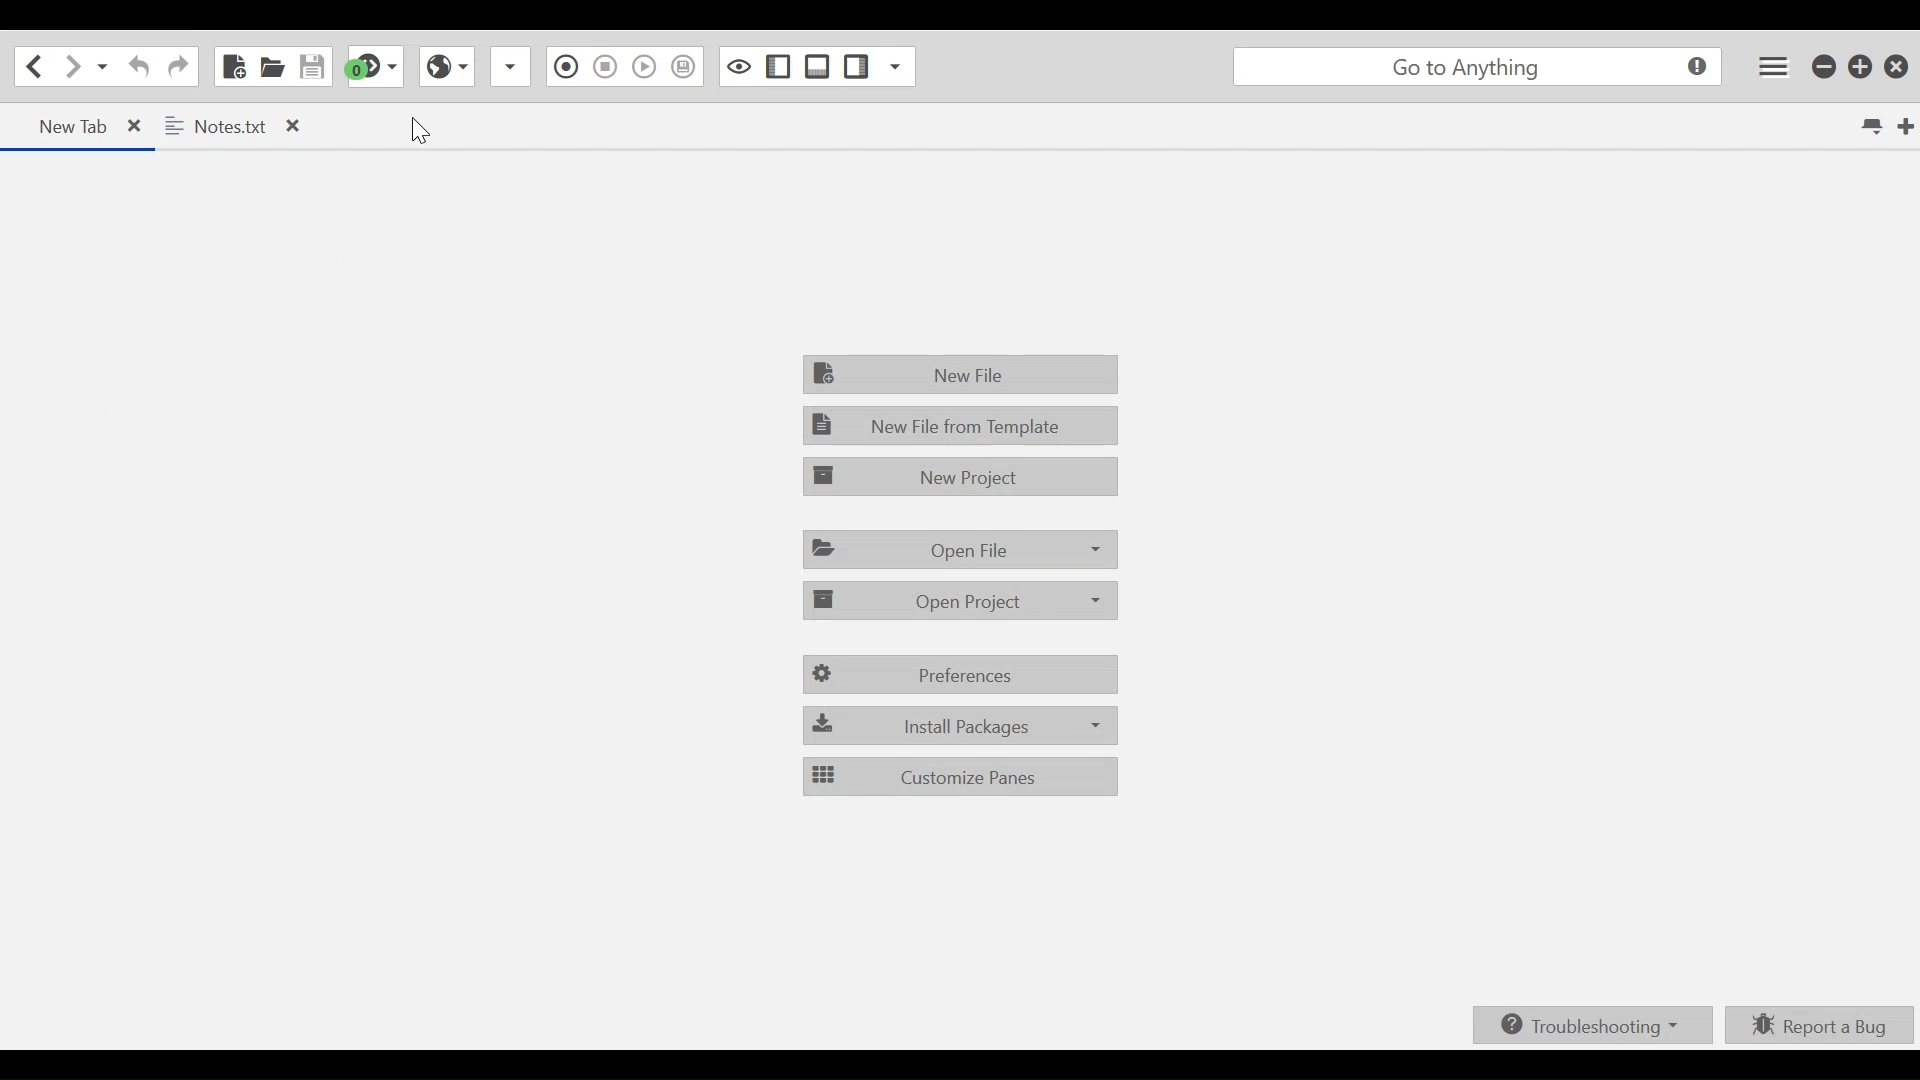 Image resolution: width=1920 pixels, height=1080 pixels. I want to click on Jump to next Syntax checking result, so click(373, 66).